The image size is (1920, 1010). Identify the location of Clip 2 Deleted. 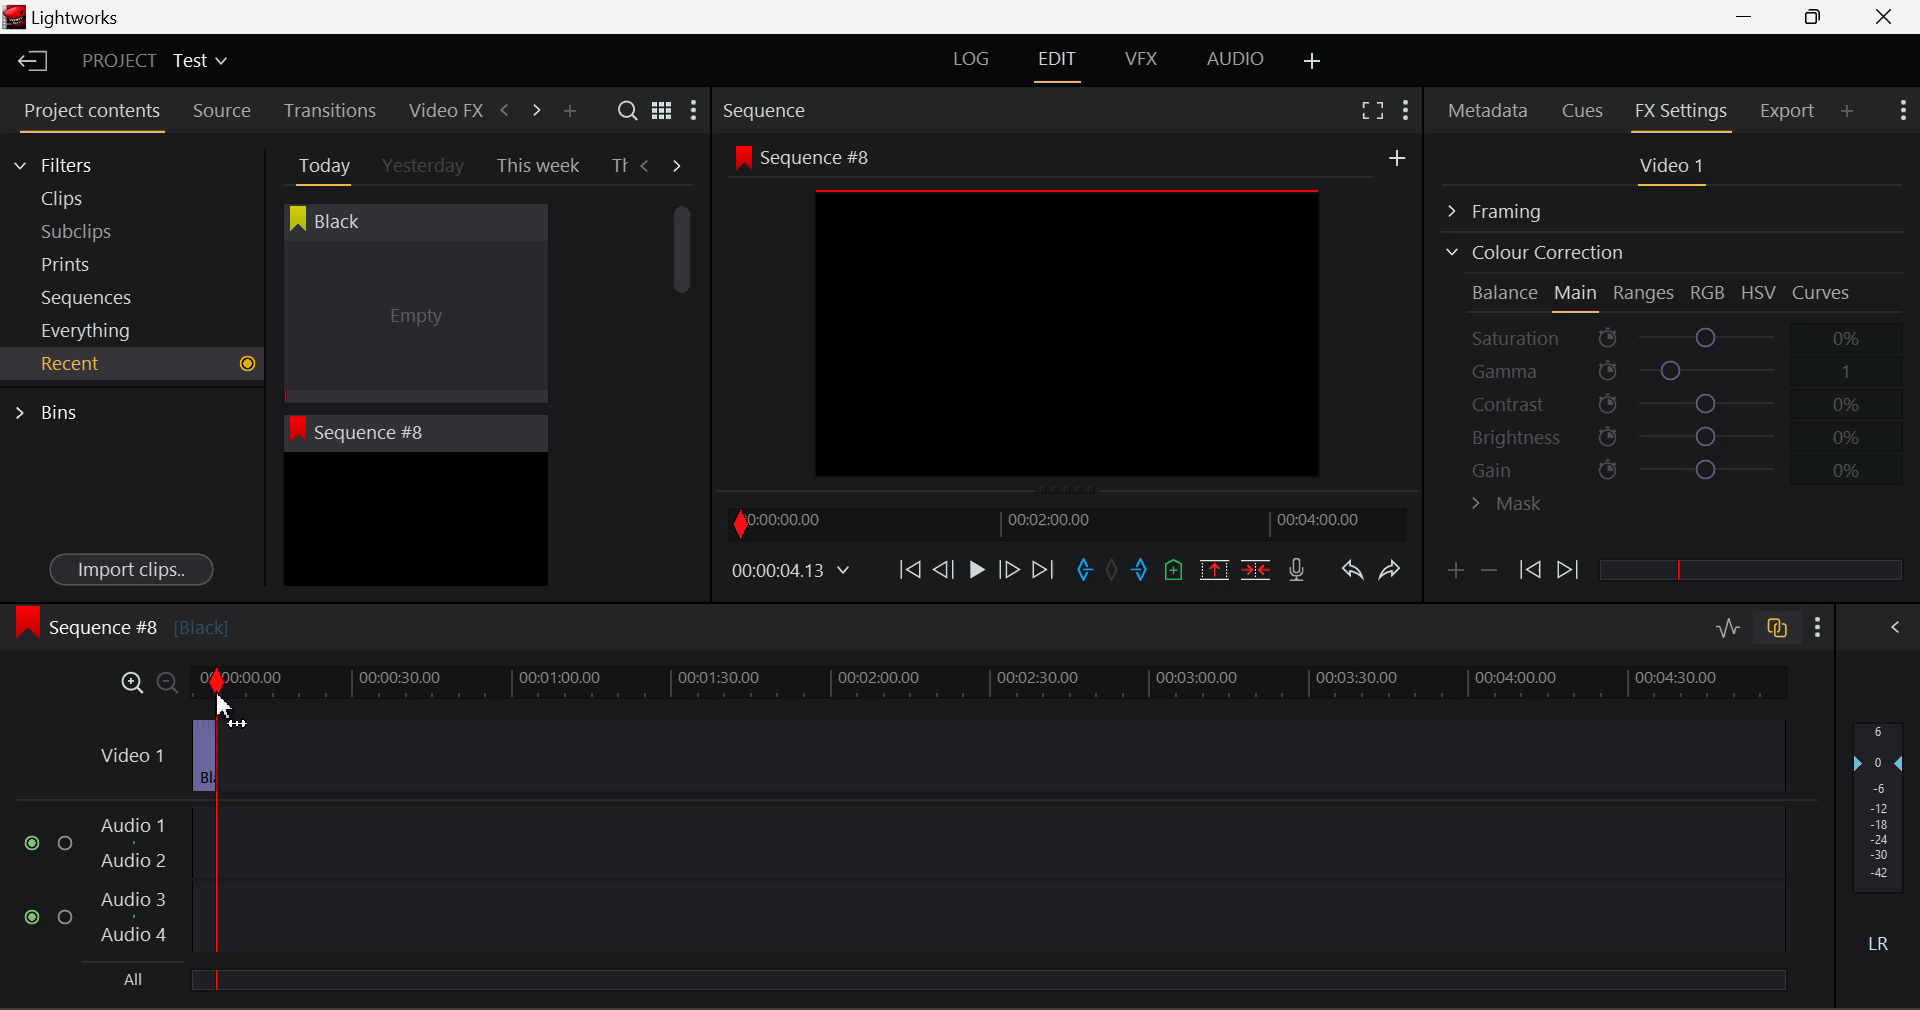
(924, 757).